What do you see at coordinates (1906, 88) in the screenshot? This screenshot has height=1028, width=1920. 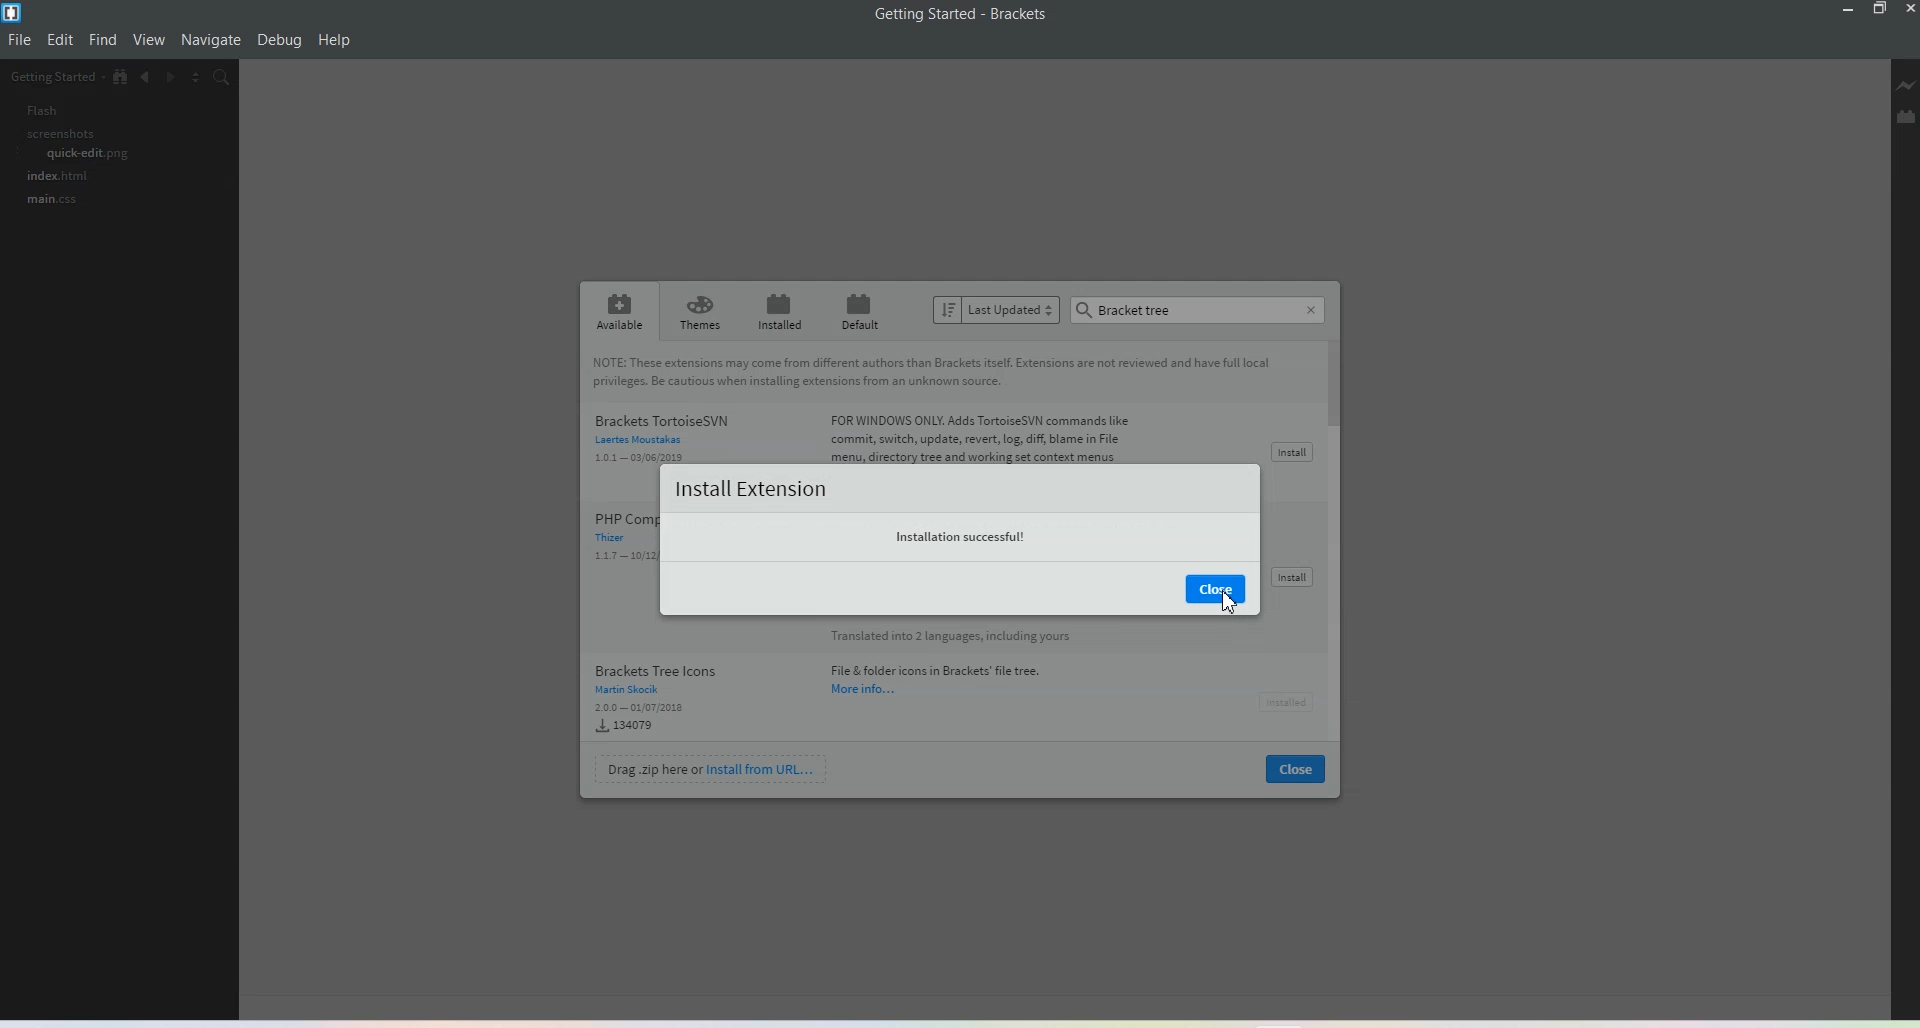 I see `Live Preview` at bounding box center [1906, 88].